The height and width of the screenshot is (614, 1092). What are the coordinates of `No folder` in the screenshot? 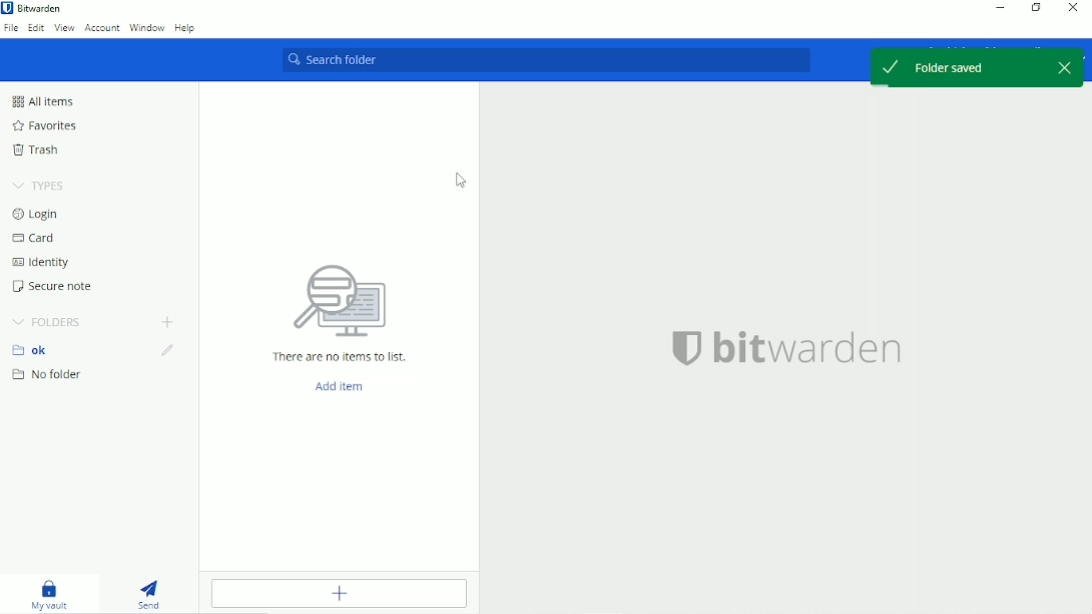 It's located at (49, 375).